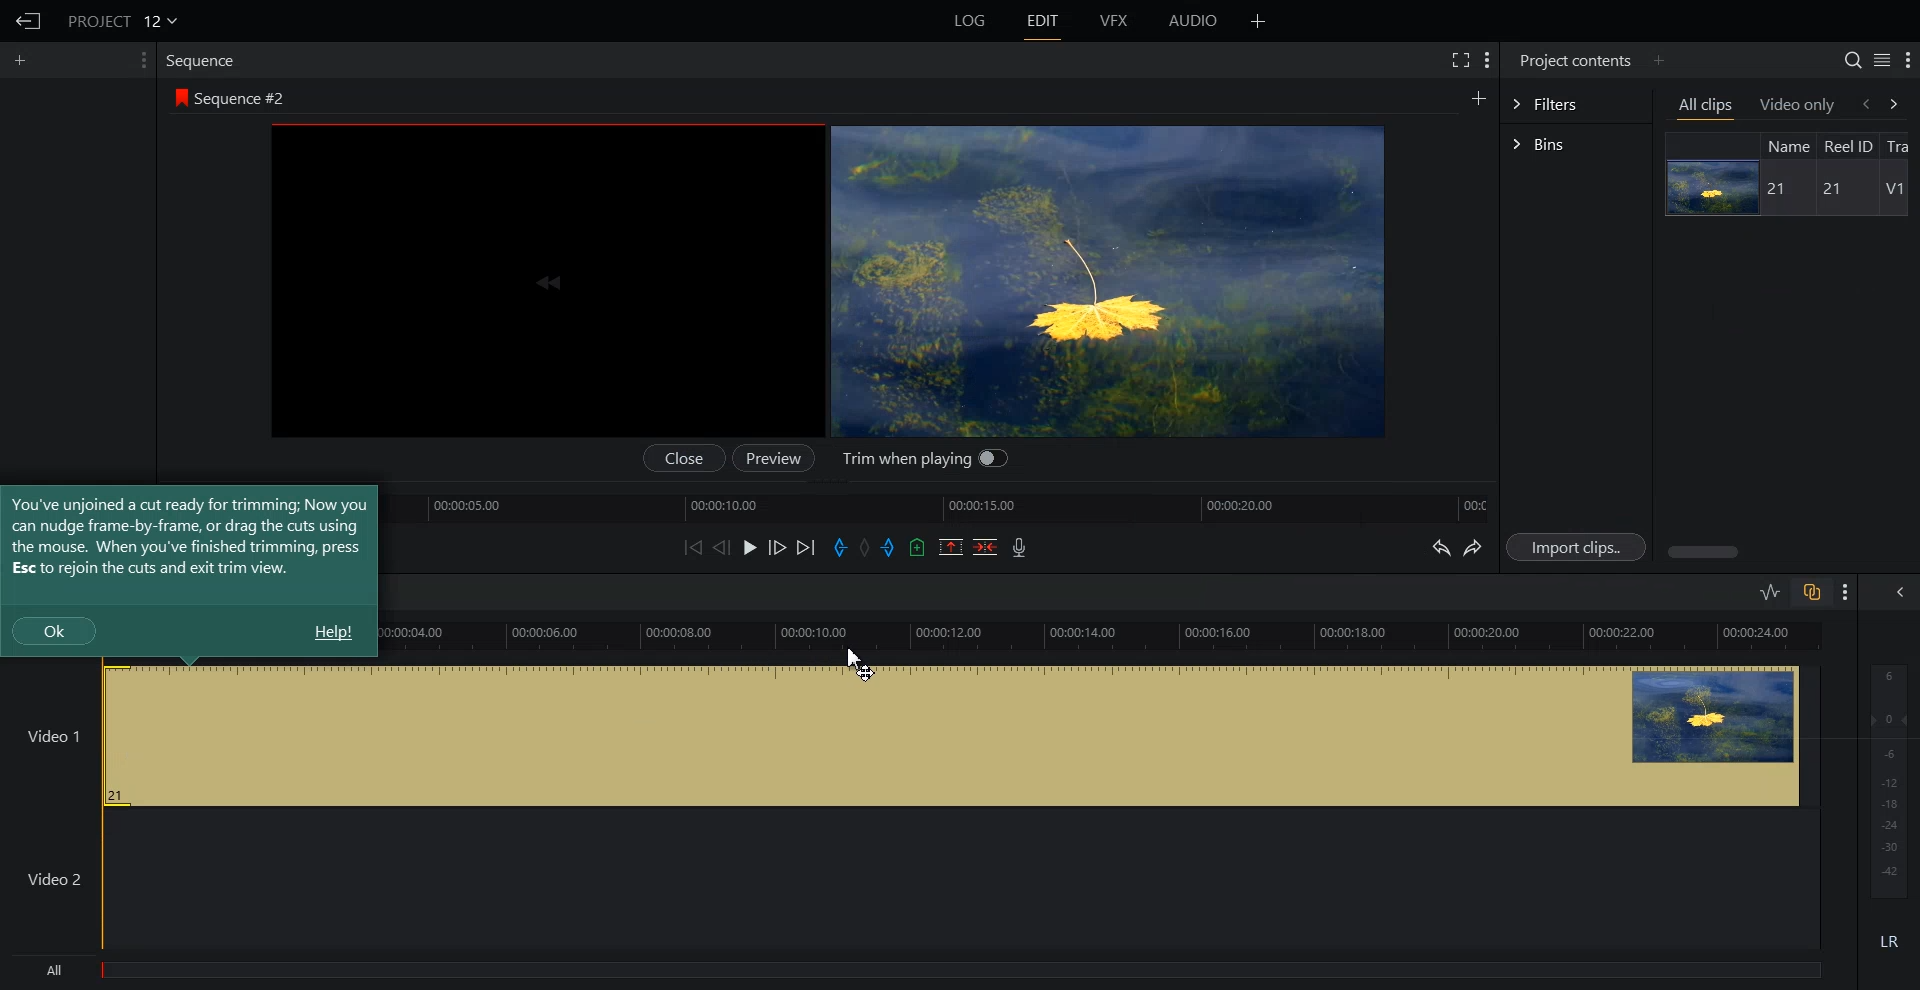 Image resolution: width=1920 pixels, height=990 pixels. Describe the element at coordinates (1020, 547) in the screenshot. I see `Record Audio` at that location.